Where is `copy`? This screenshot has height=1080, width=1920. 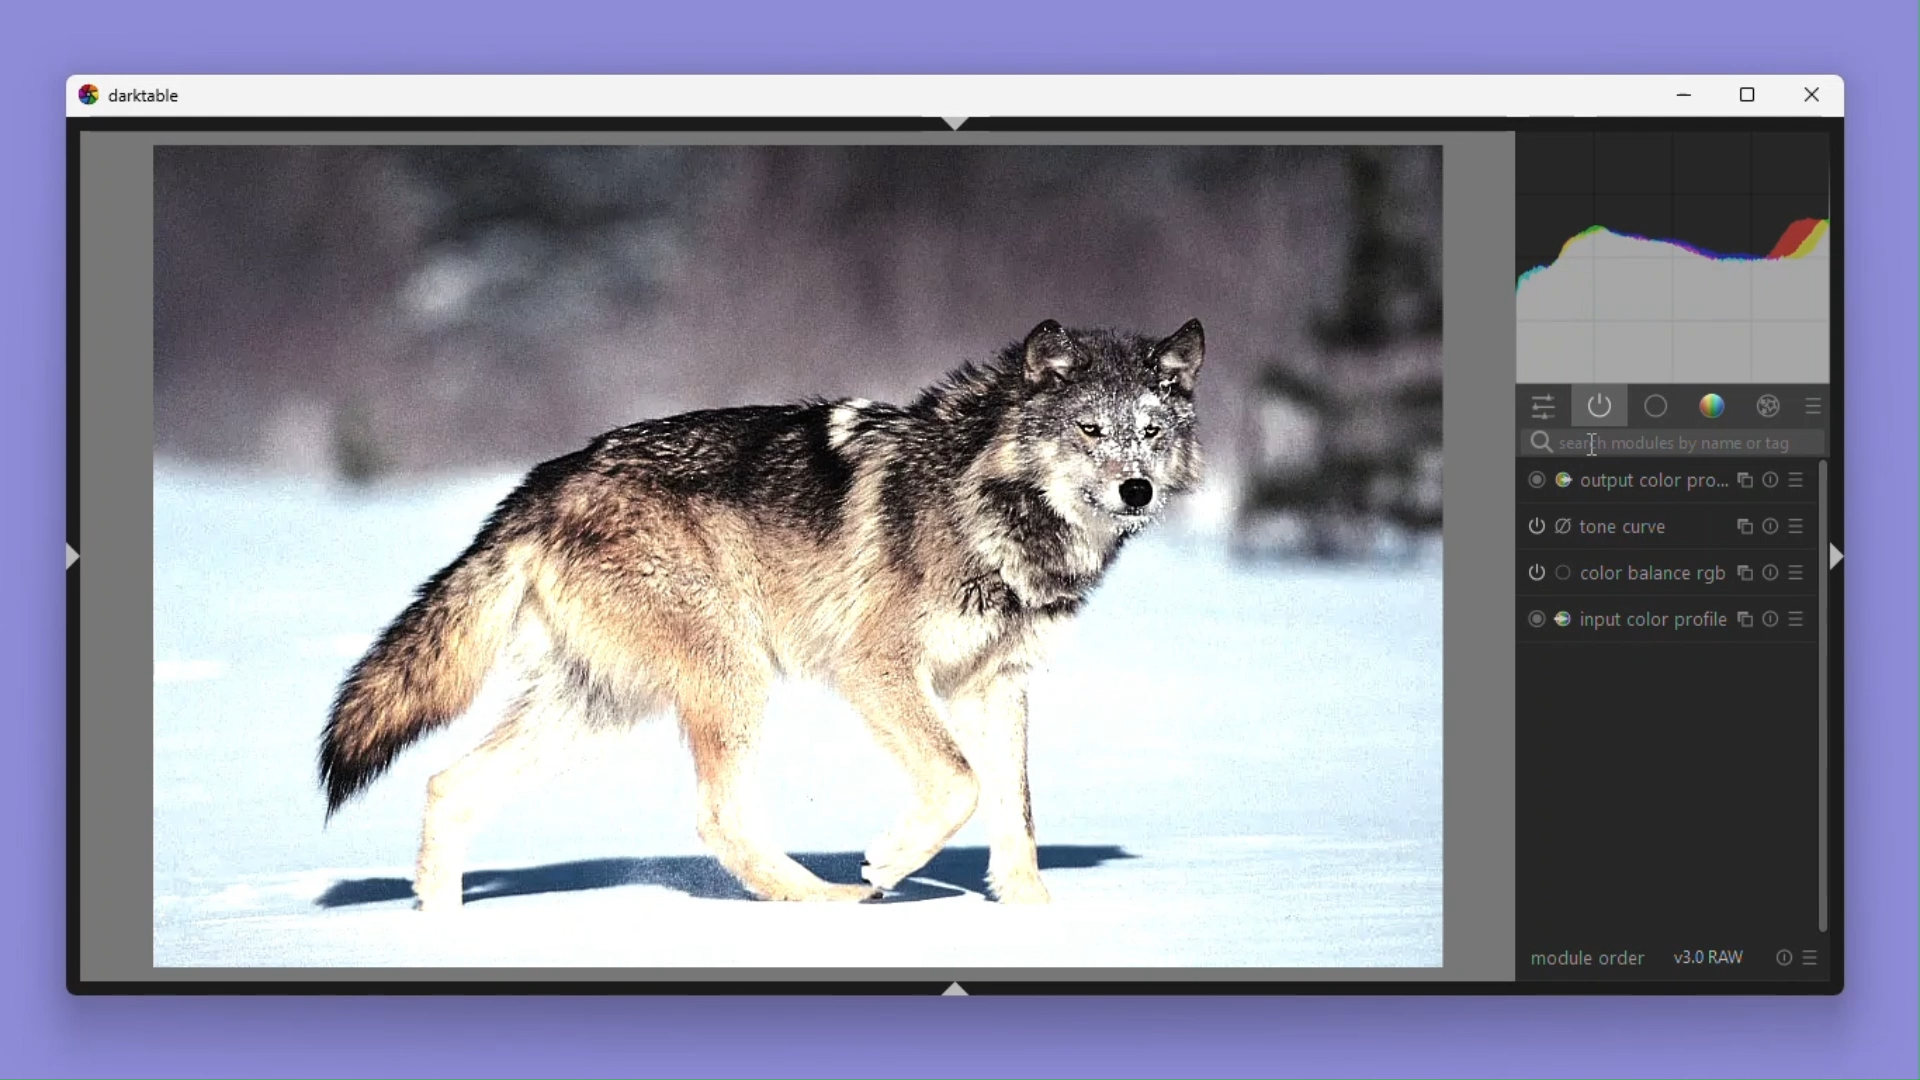
copy is located at coordinates (1746, 480).